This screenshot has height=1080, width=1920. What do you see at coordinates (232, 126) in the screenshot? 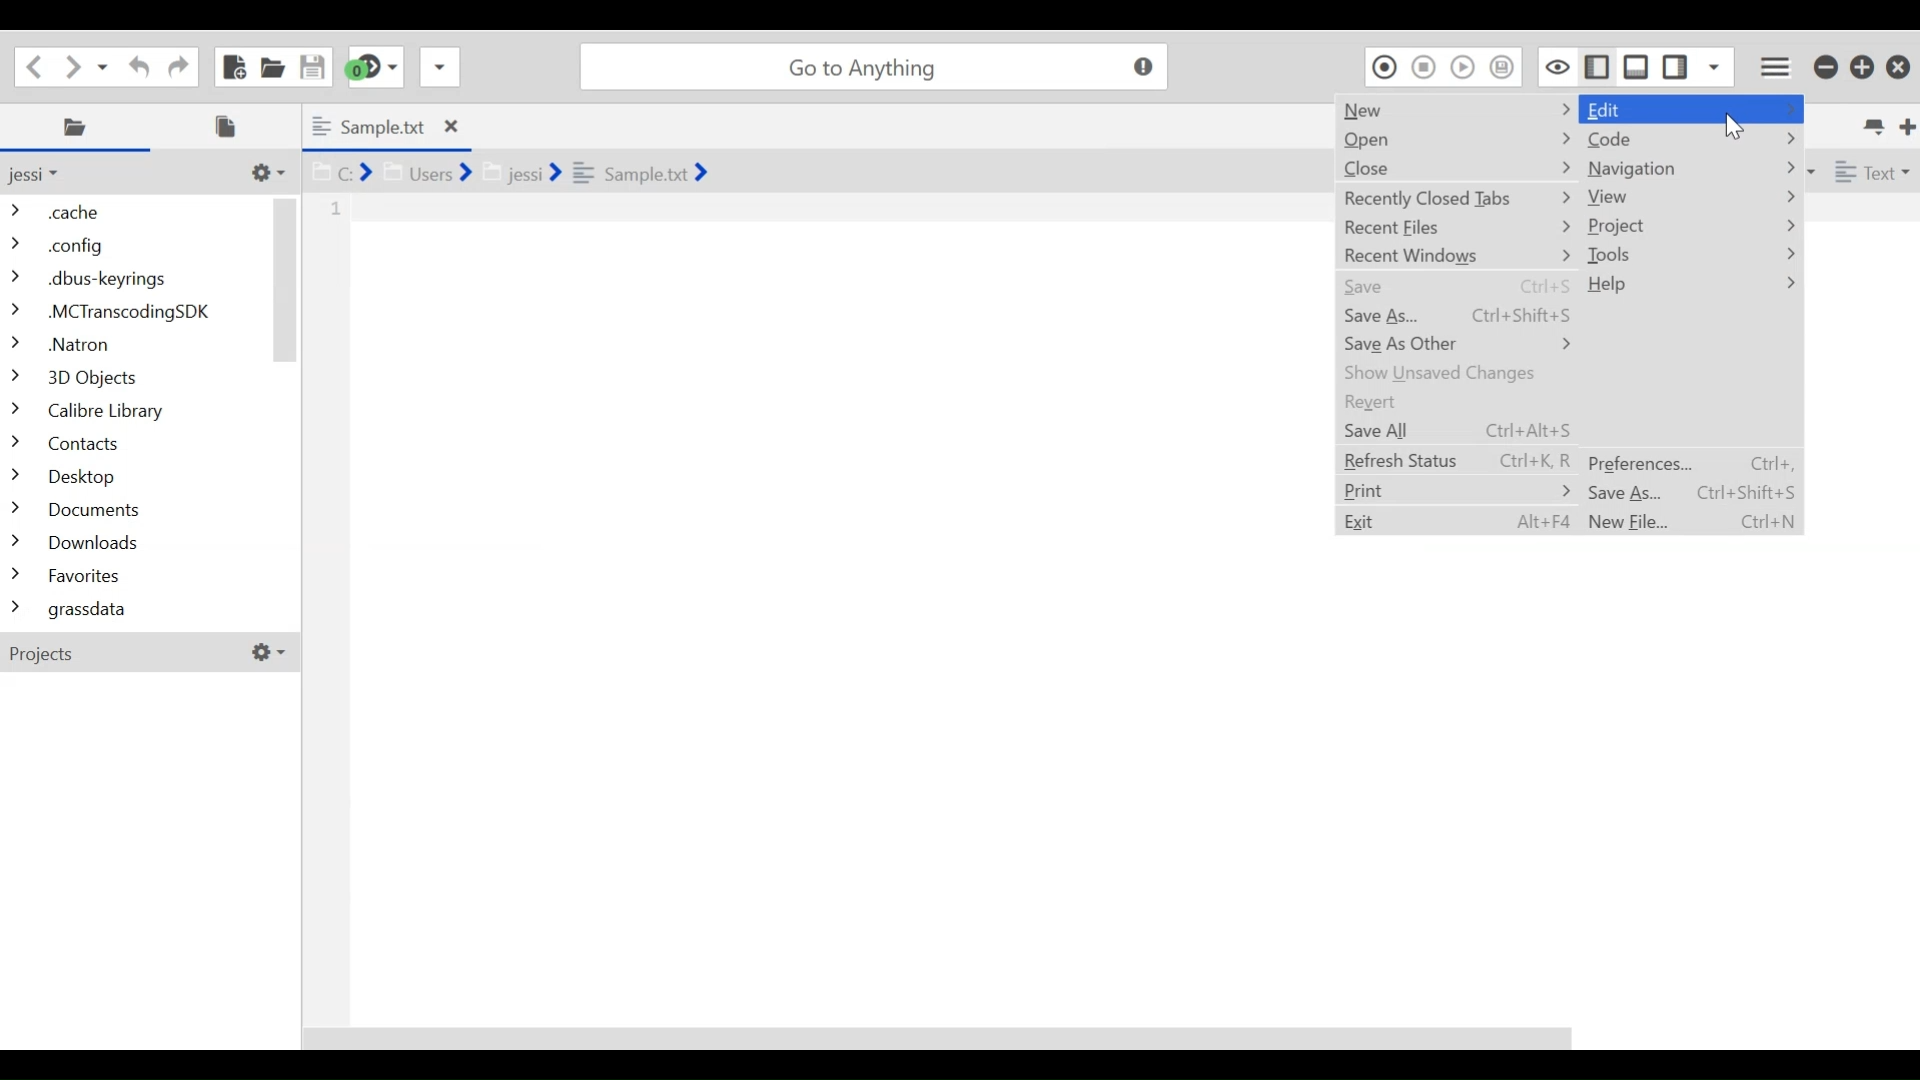
I see `Open Files` at bounding box center [232, 126].